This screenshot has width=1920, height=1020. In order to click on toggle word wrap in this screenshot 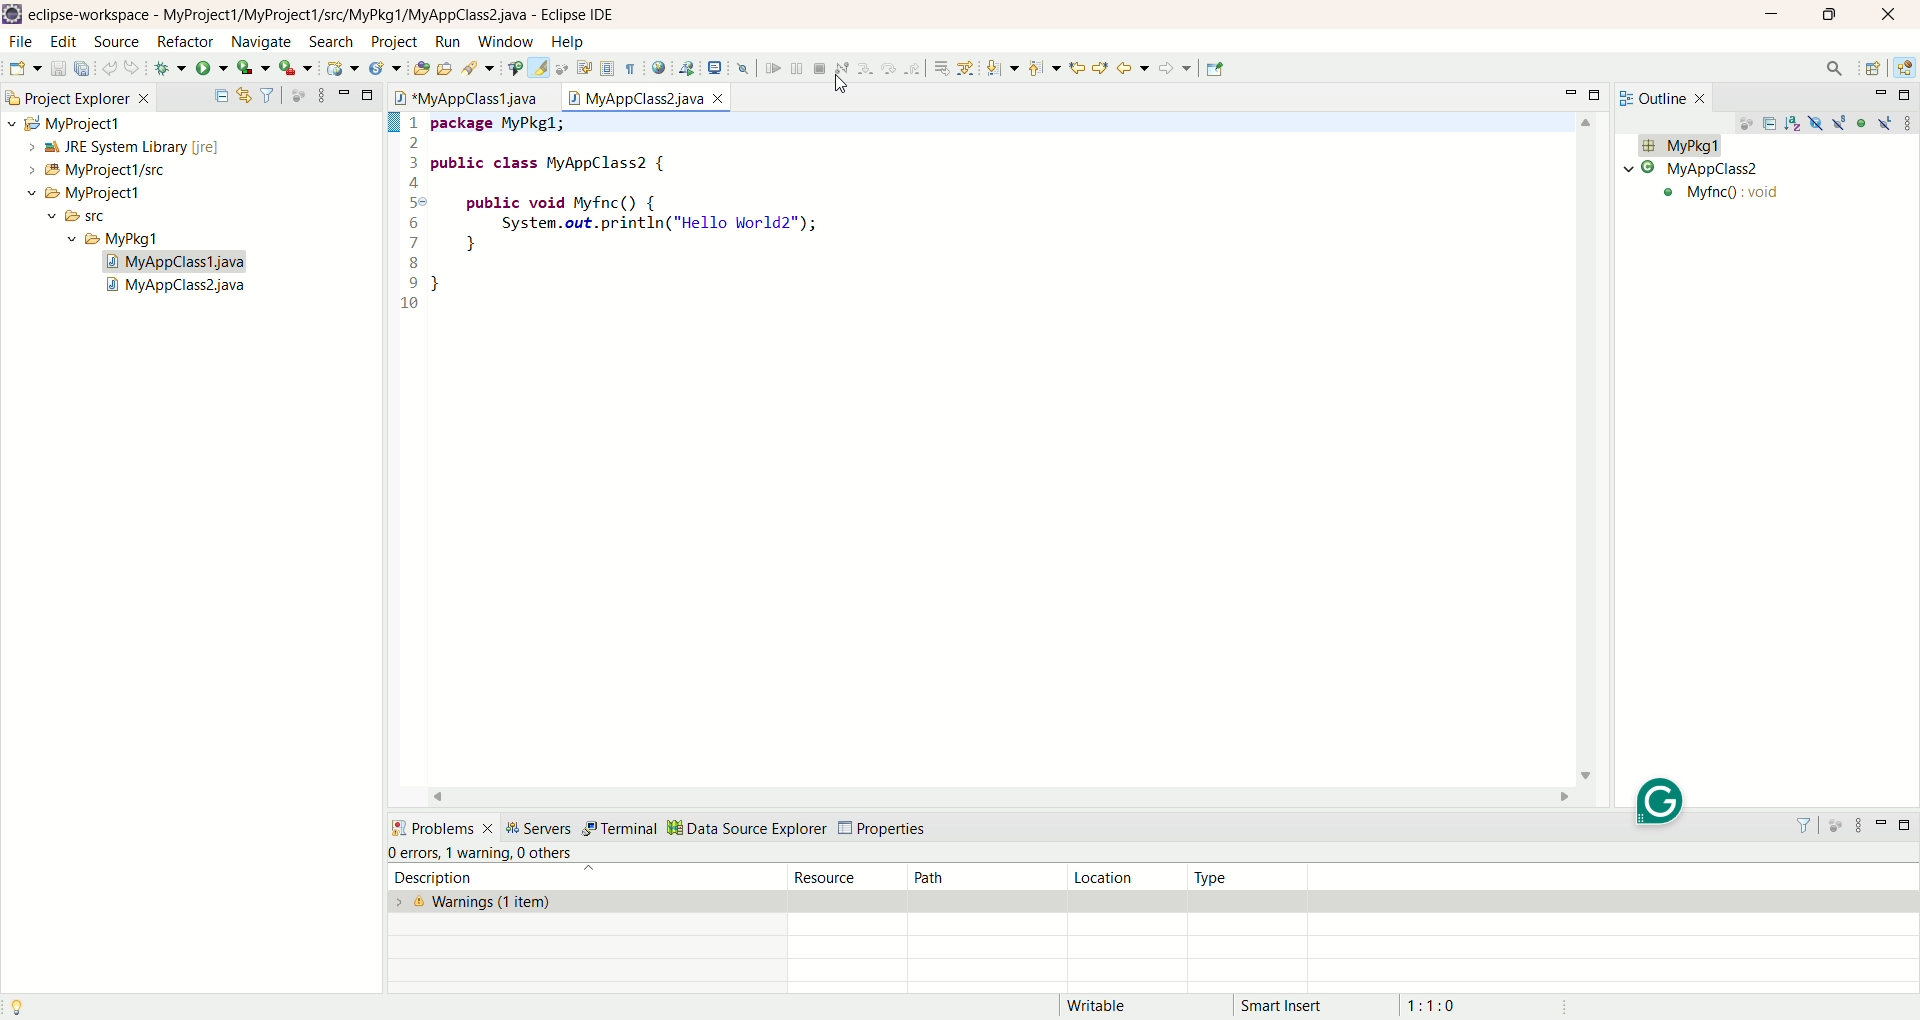, I will do `click(592, 67)`.